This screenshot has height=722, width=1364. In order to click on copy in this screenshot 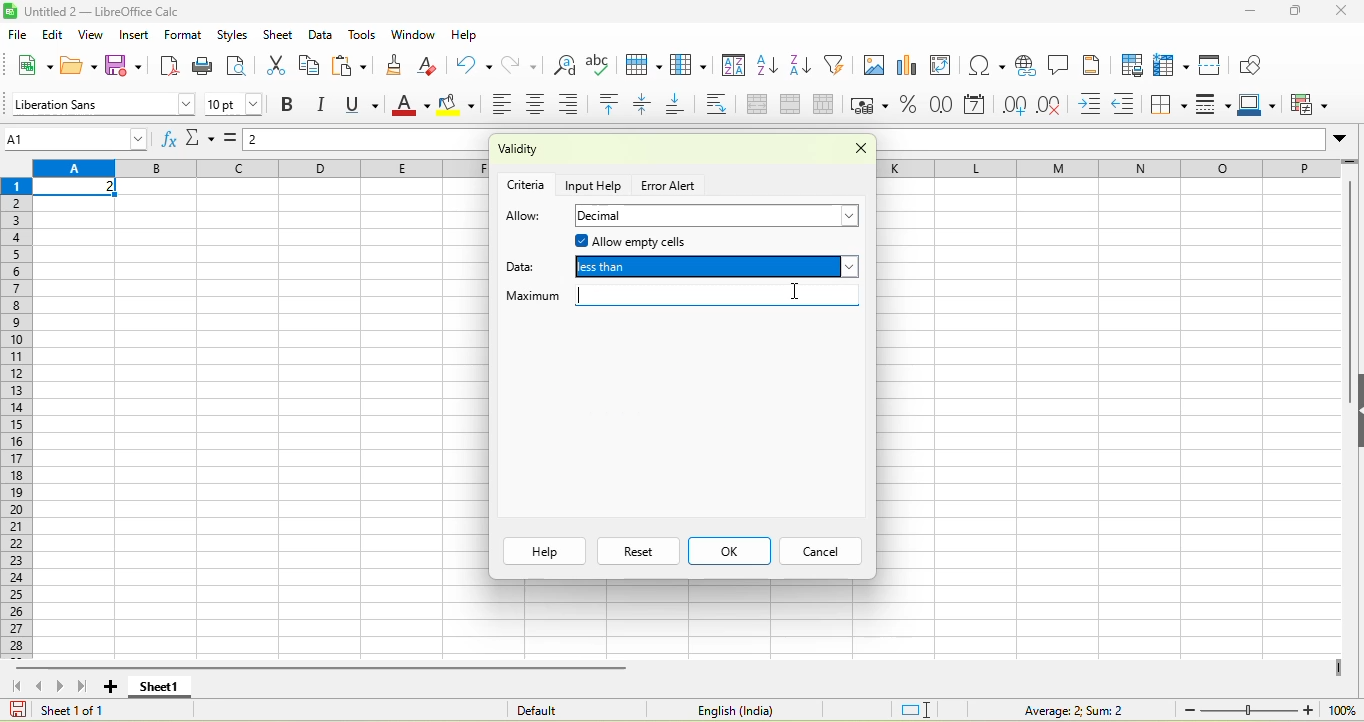, I will do `click(310, 65)`.